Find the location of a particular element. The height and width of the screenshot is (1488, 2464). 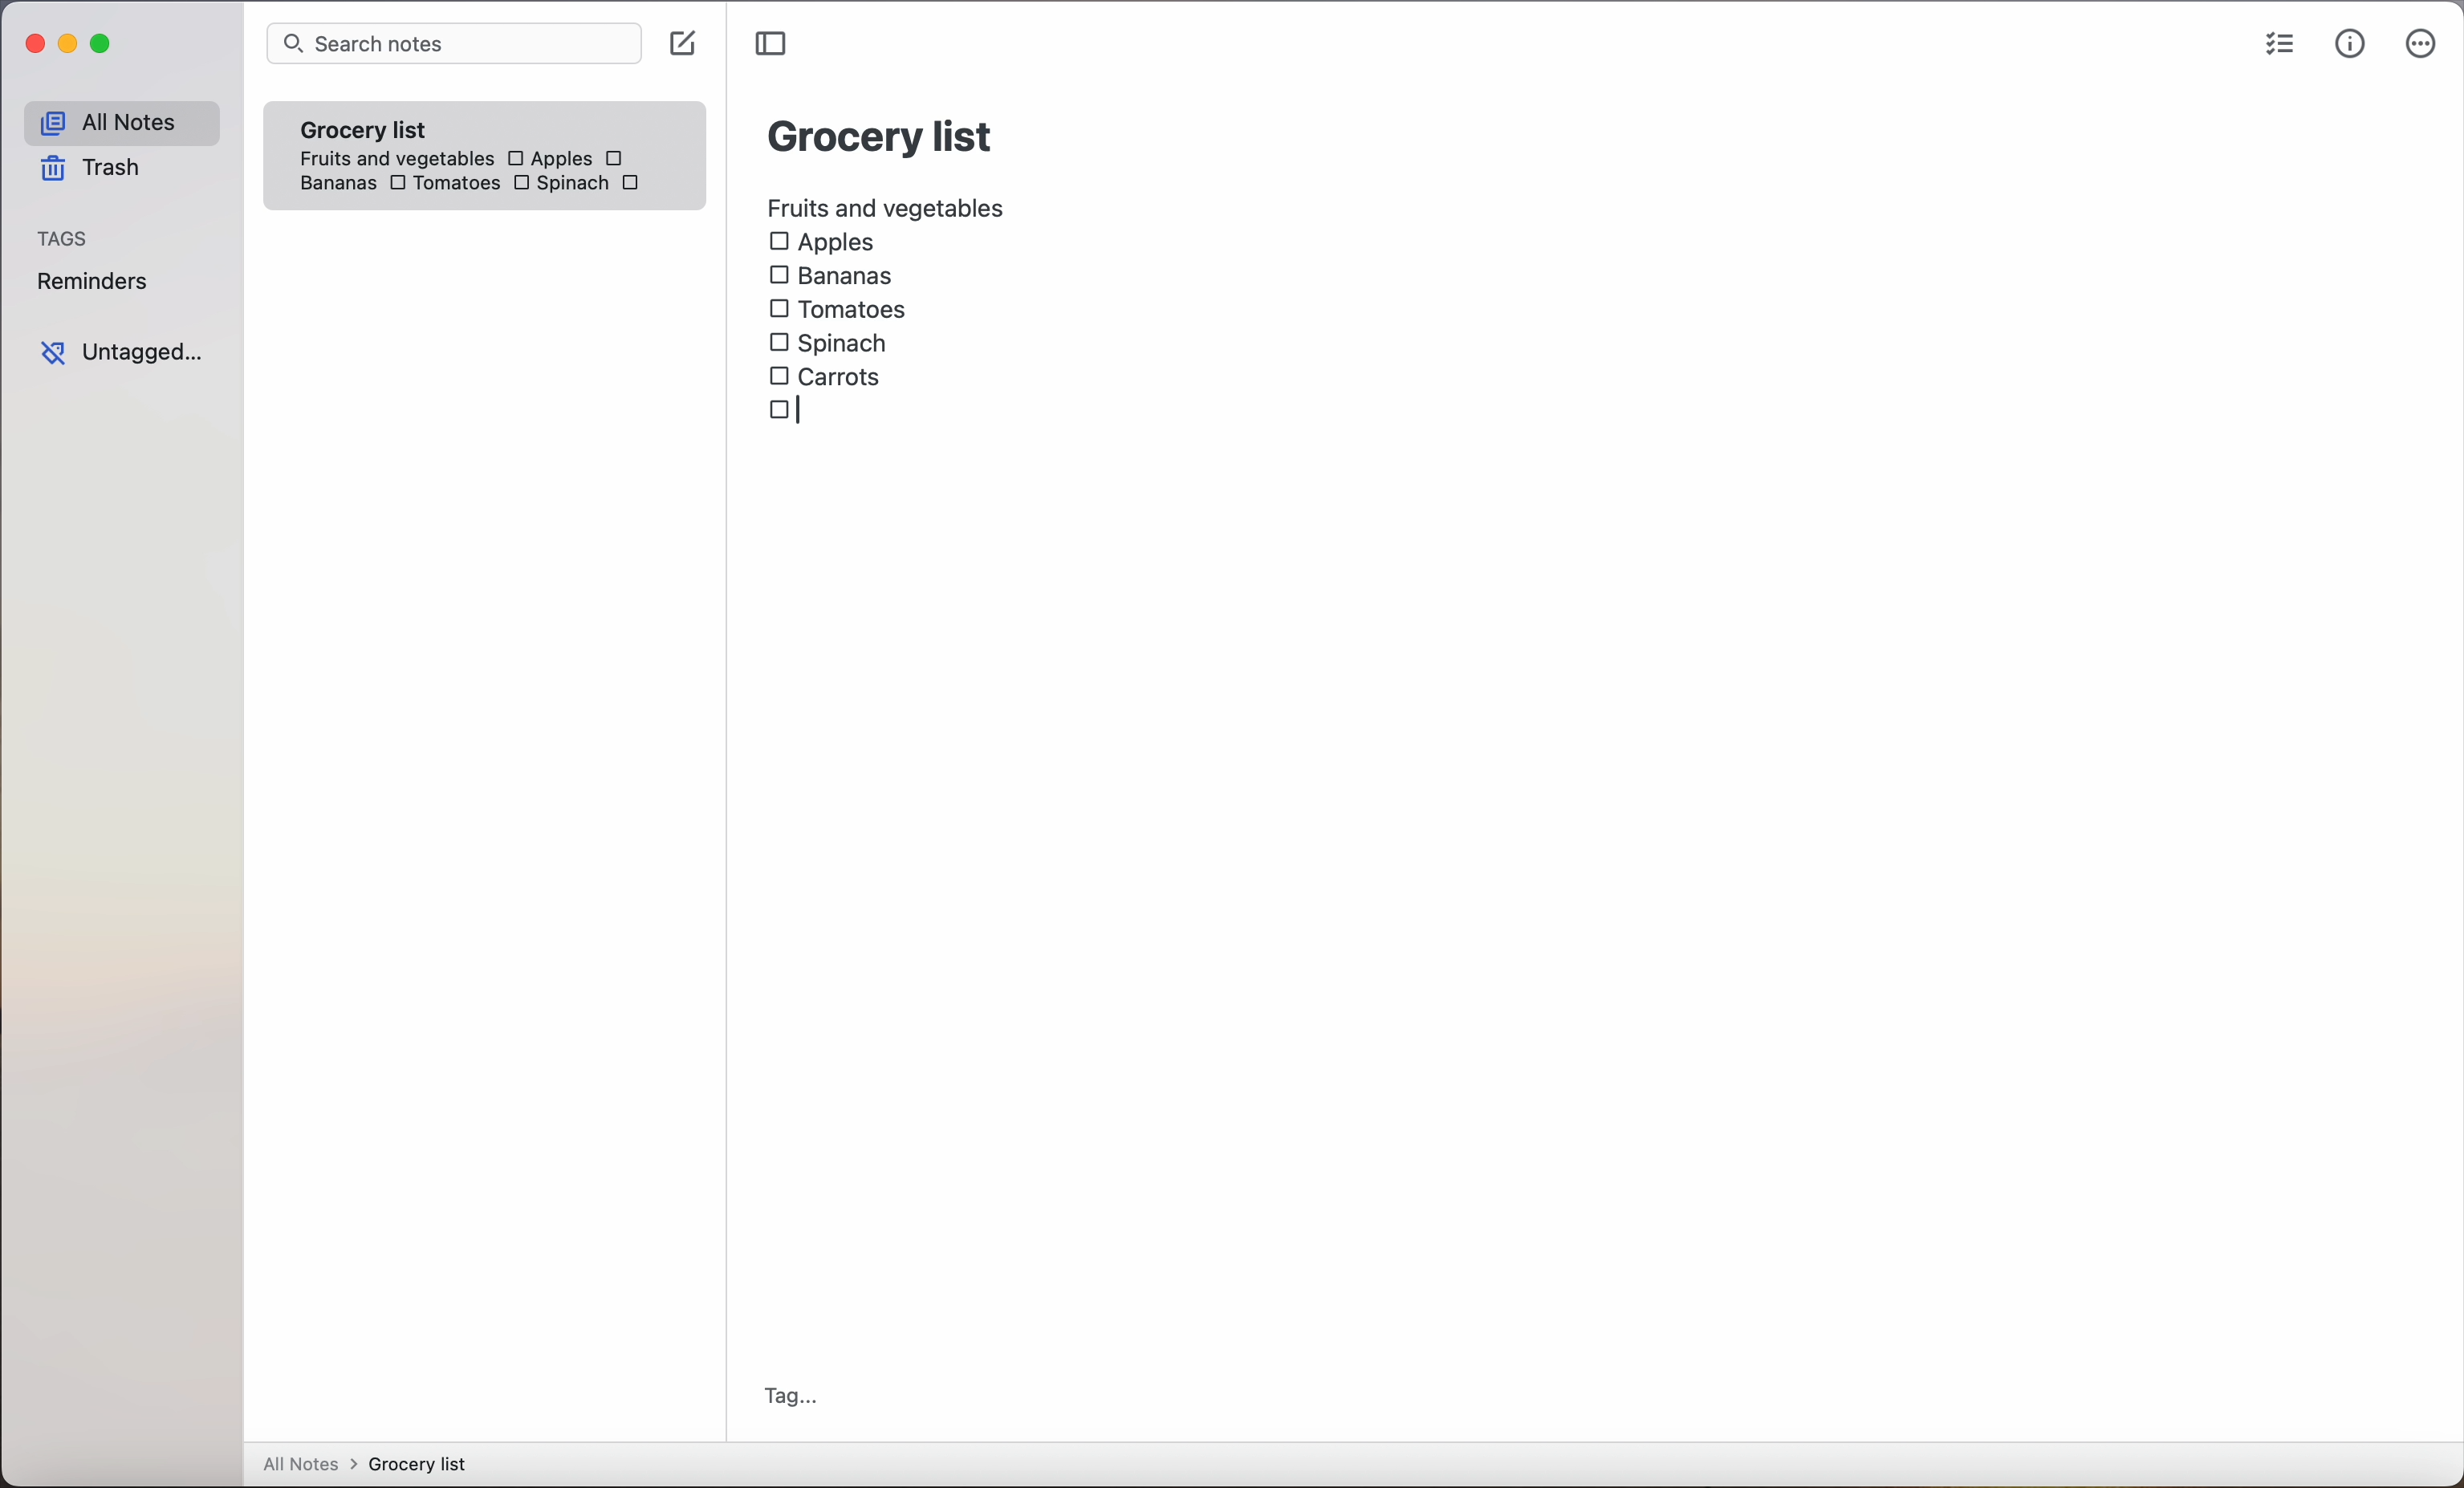

untagged is located at coordinates (121, 353).